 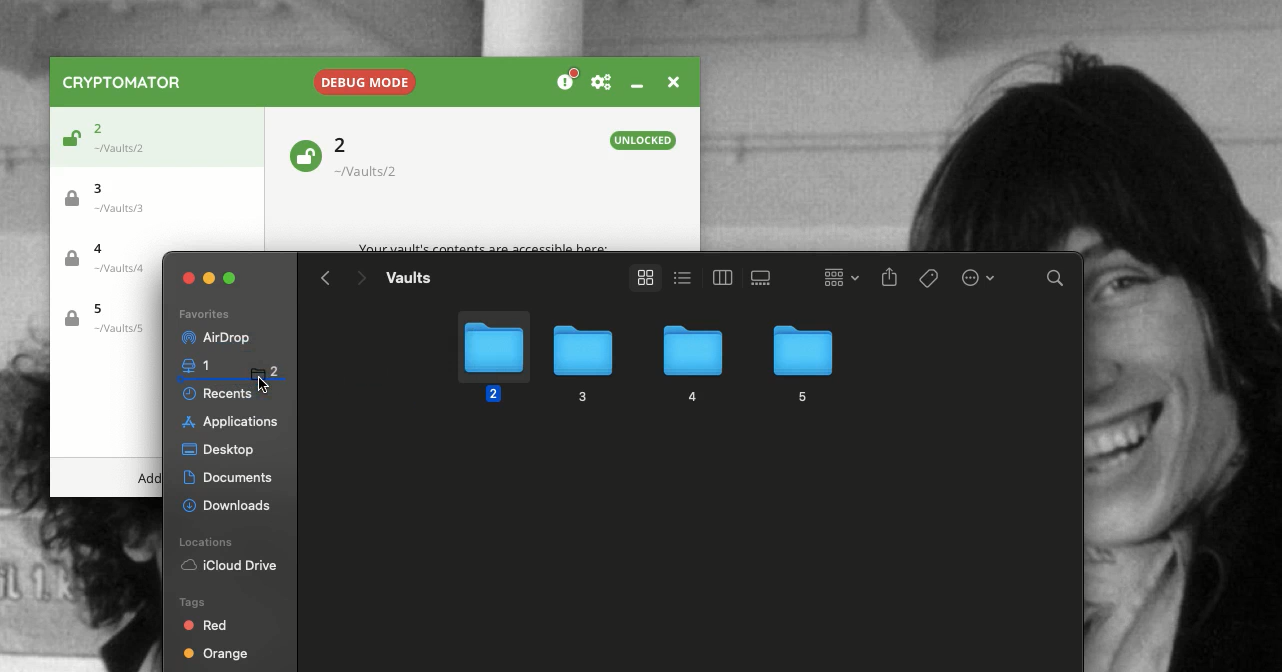 What do you see at coordinates (231, 478) in the screenshot?
I see `Documents` at bounding box center [231, 478].